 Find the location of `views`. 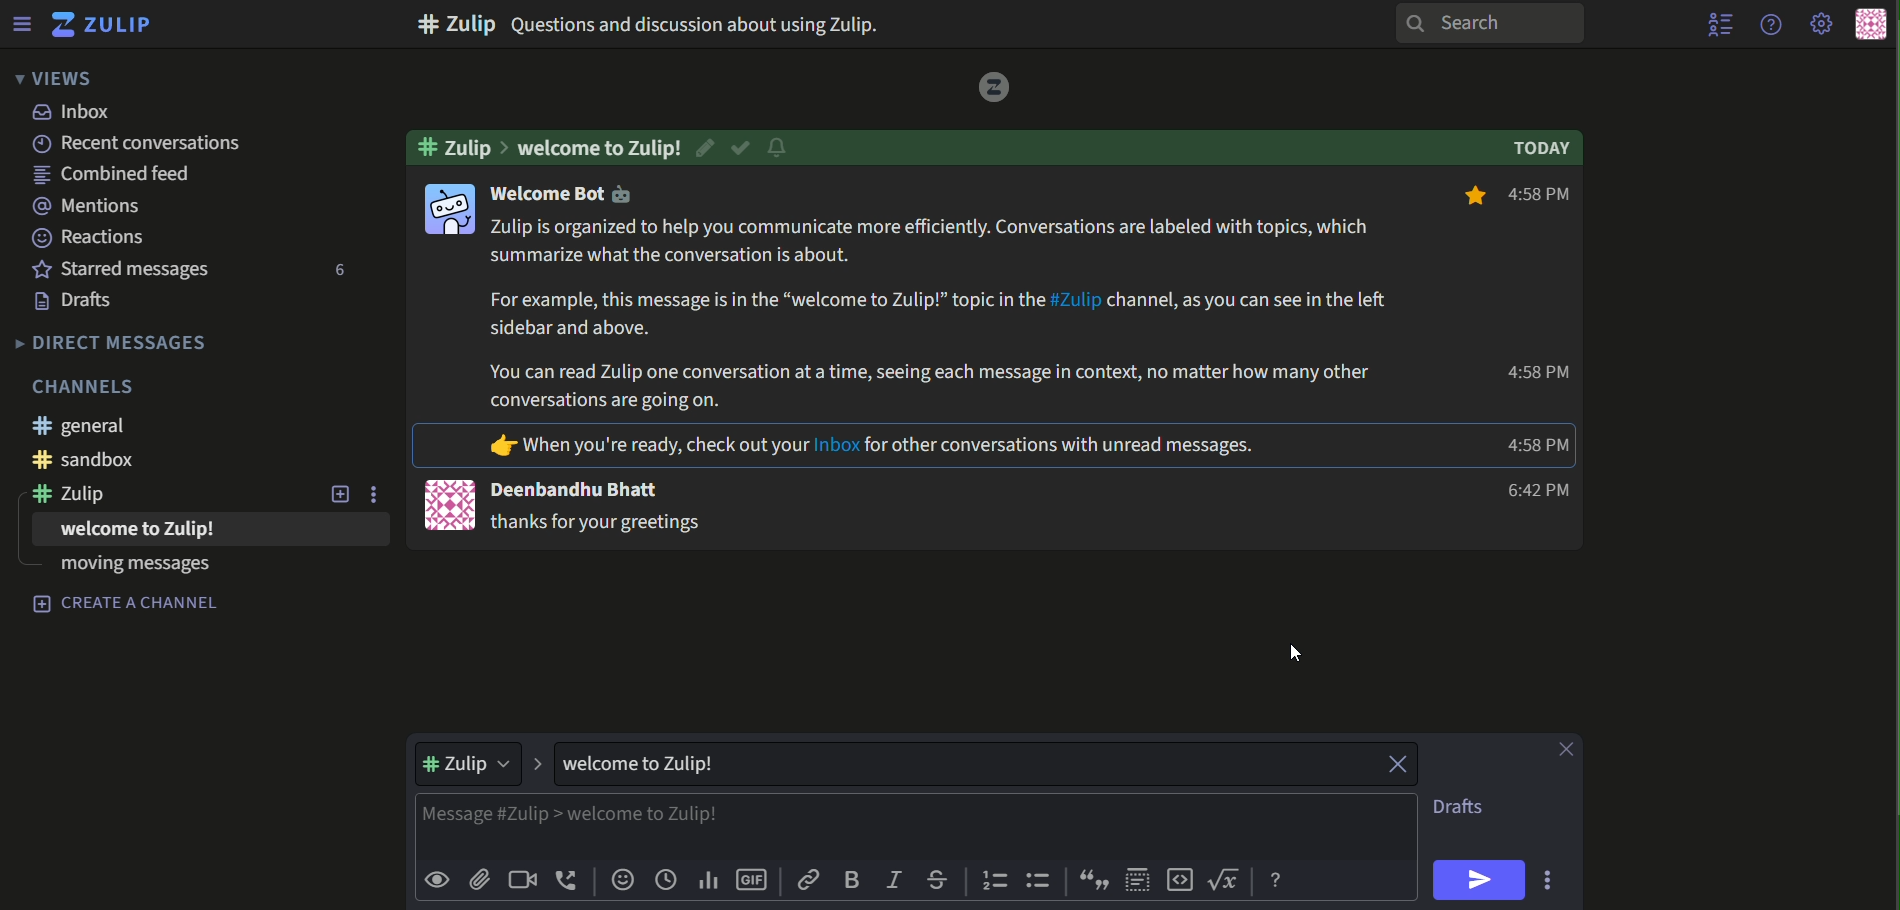

views is located at coordinates (51, 78).